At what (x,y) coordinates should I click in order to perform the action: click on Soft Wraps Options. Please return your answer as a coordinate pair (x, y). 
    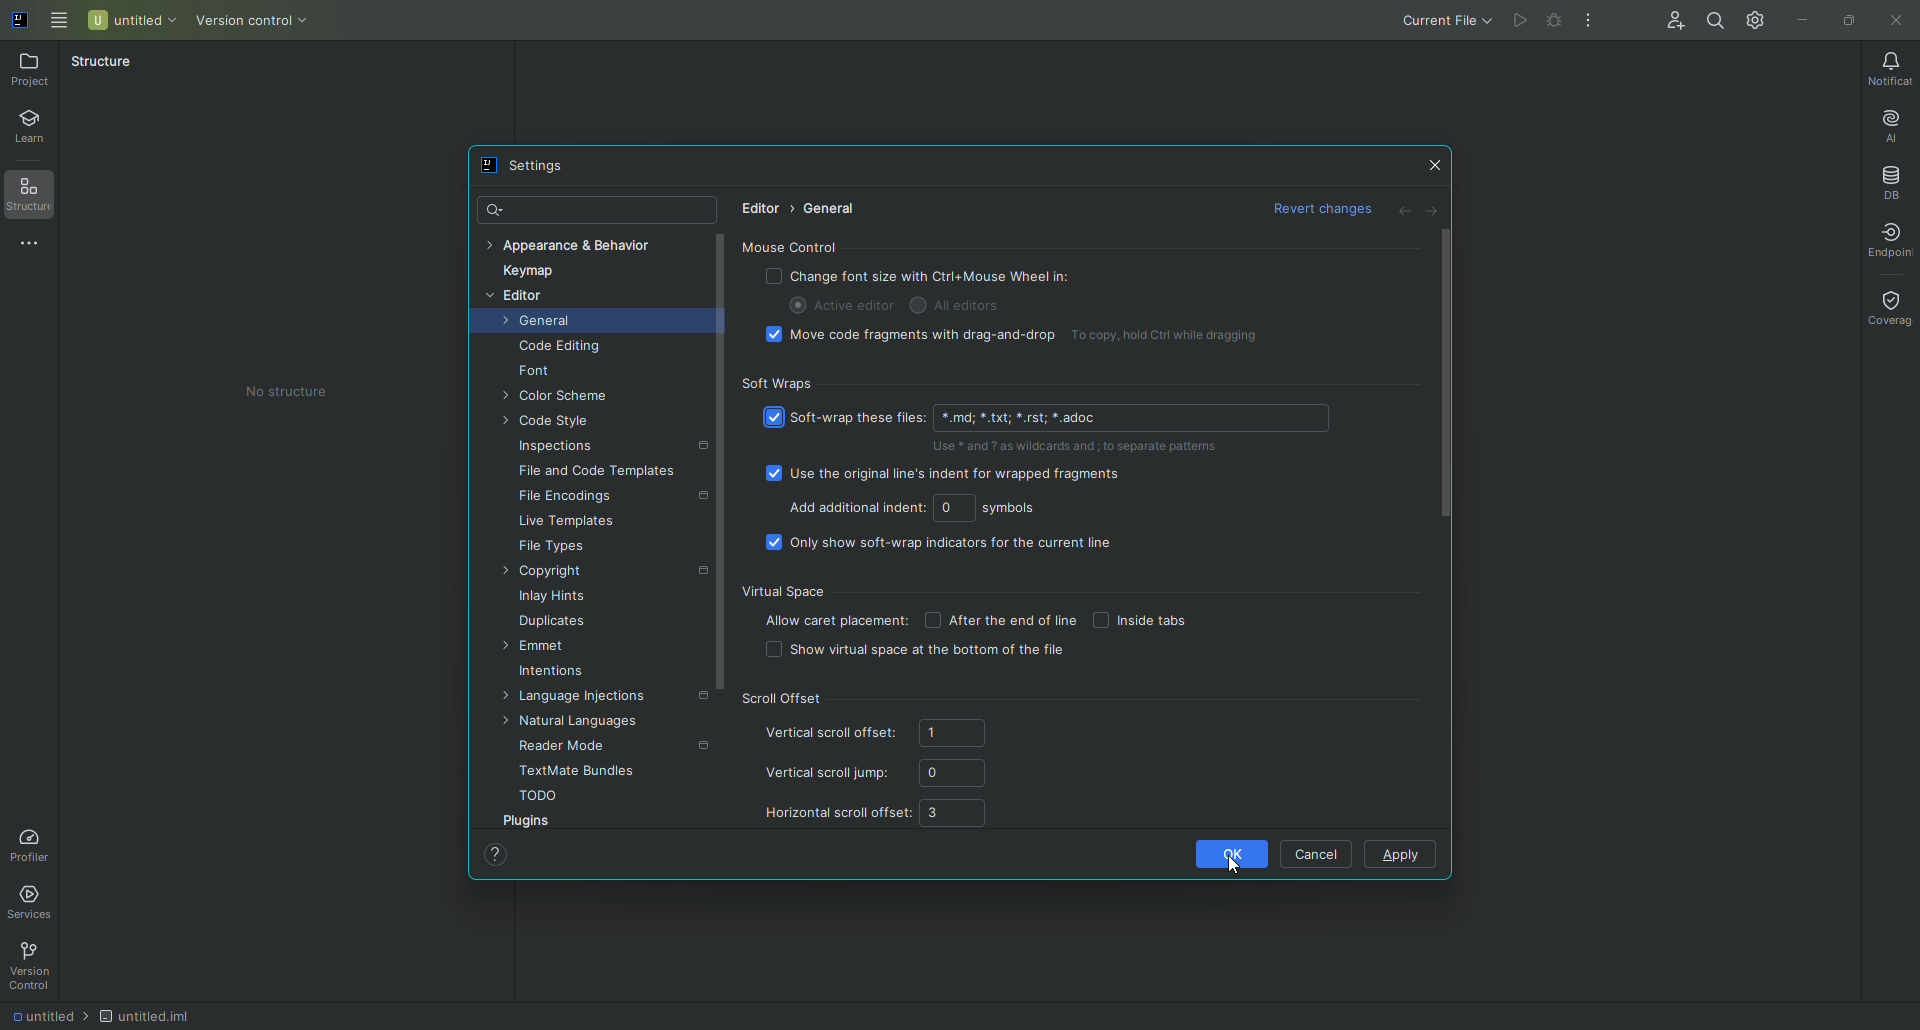
    Looking at the image, I should click on (1043, 465).